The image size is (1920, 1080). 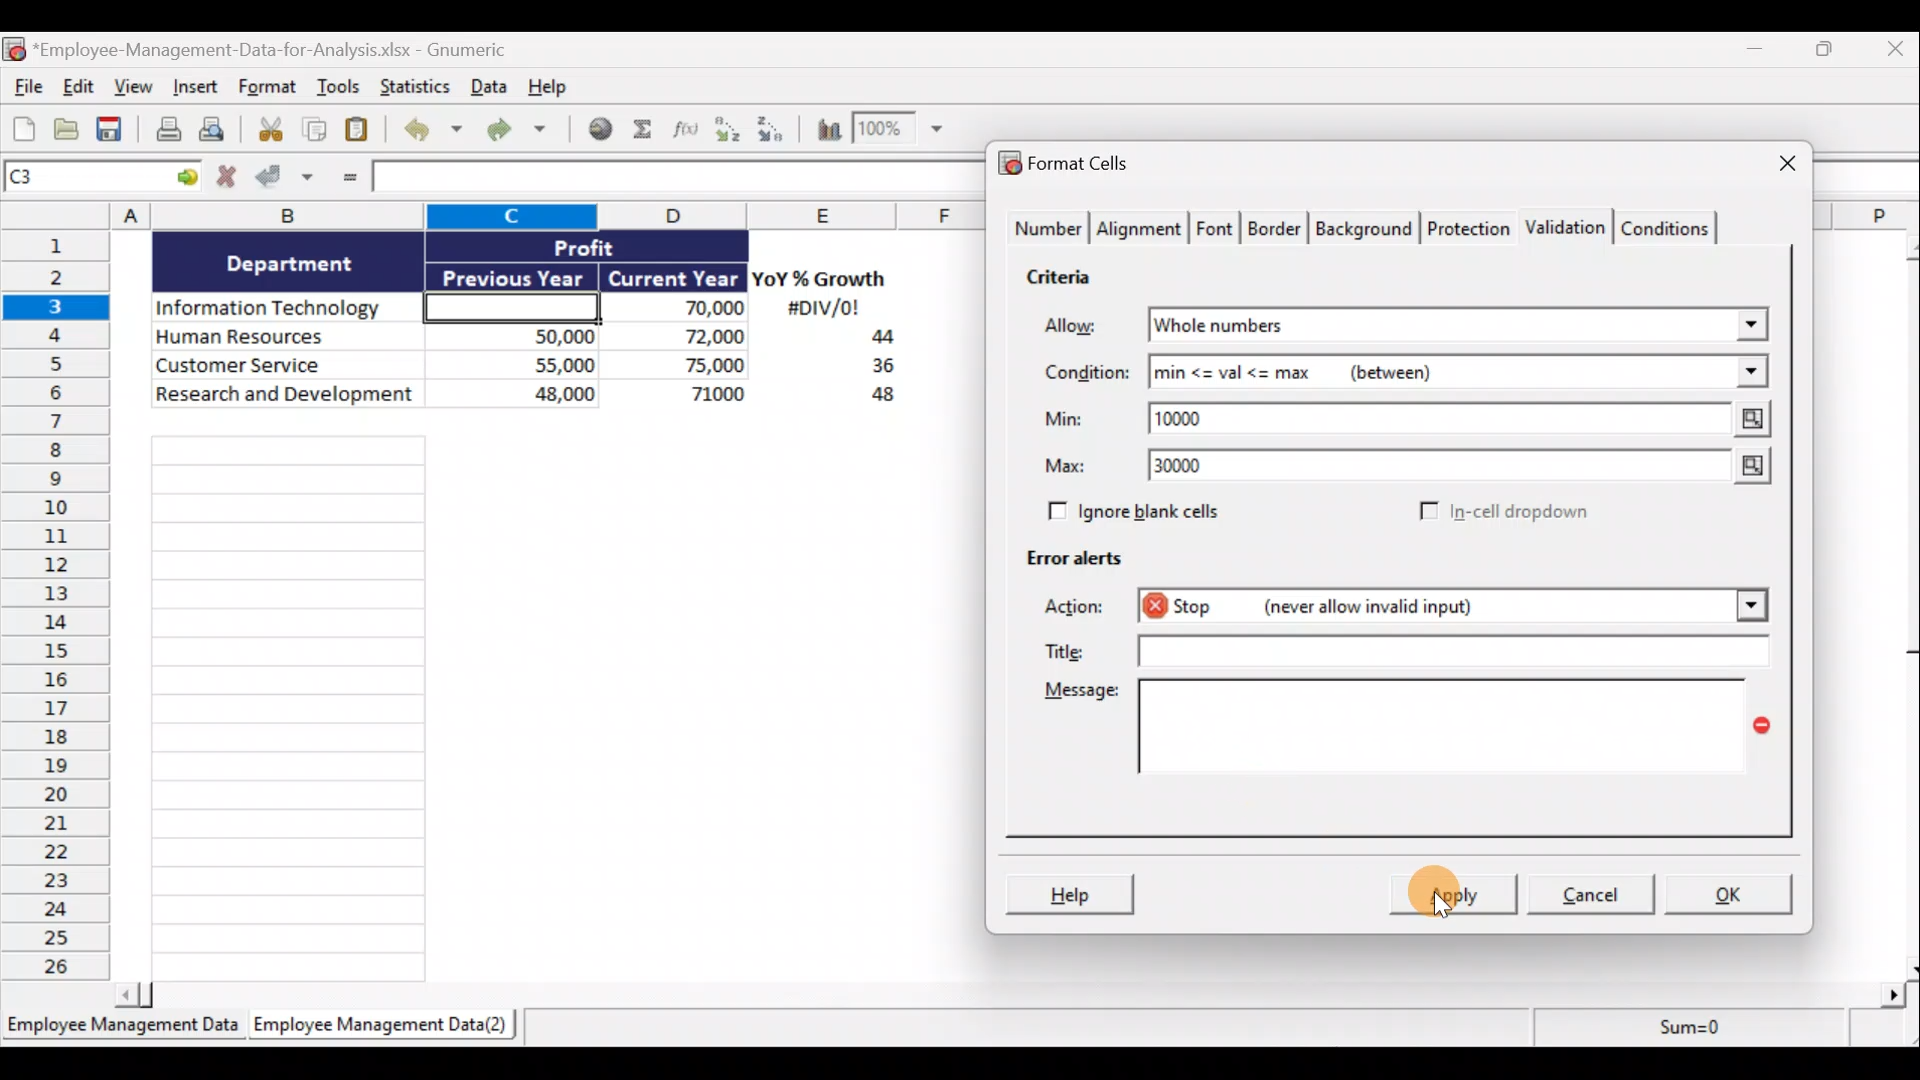 What do you see at coordinates (1598, 897) in the screenshot?
I see `Cancel` at bounding box center [1598, 897].